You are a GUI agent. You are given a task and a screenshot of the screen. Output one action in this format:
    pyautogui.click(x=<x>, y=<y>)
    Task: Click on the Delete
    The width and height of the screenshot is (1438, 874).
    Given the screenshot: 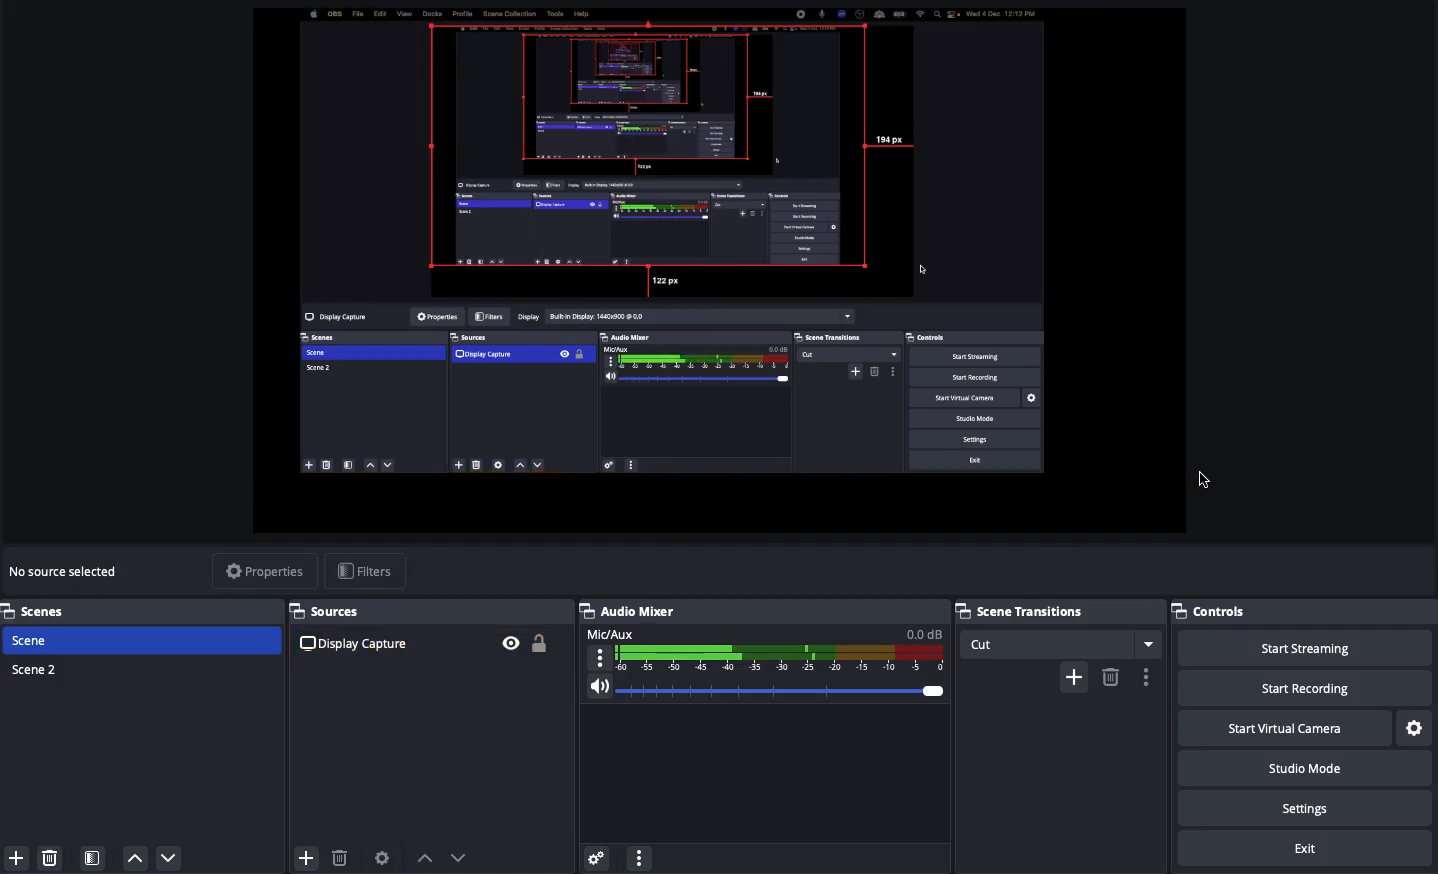 What is the action you would take?
    pyautogui.click(x=53, y=857)
    